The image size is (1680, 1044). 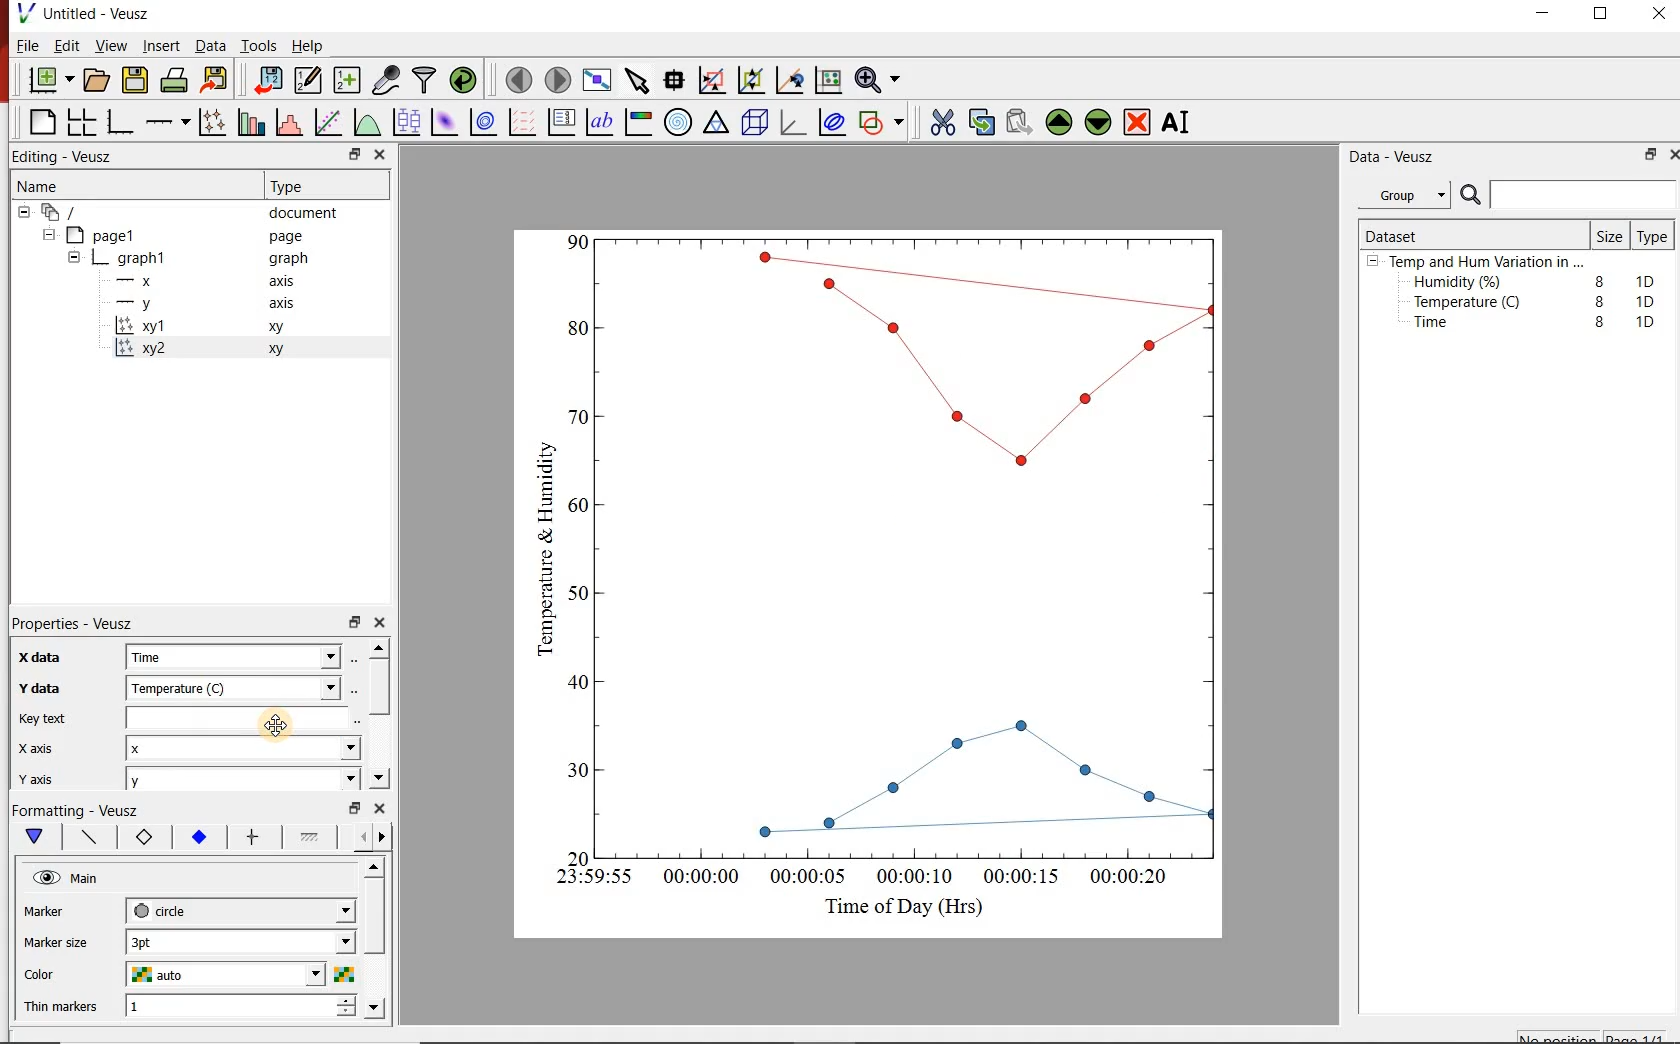 I want to click on page1, so click(x=112, y=234).